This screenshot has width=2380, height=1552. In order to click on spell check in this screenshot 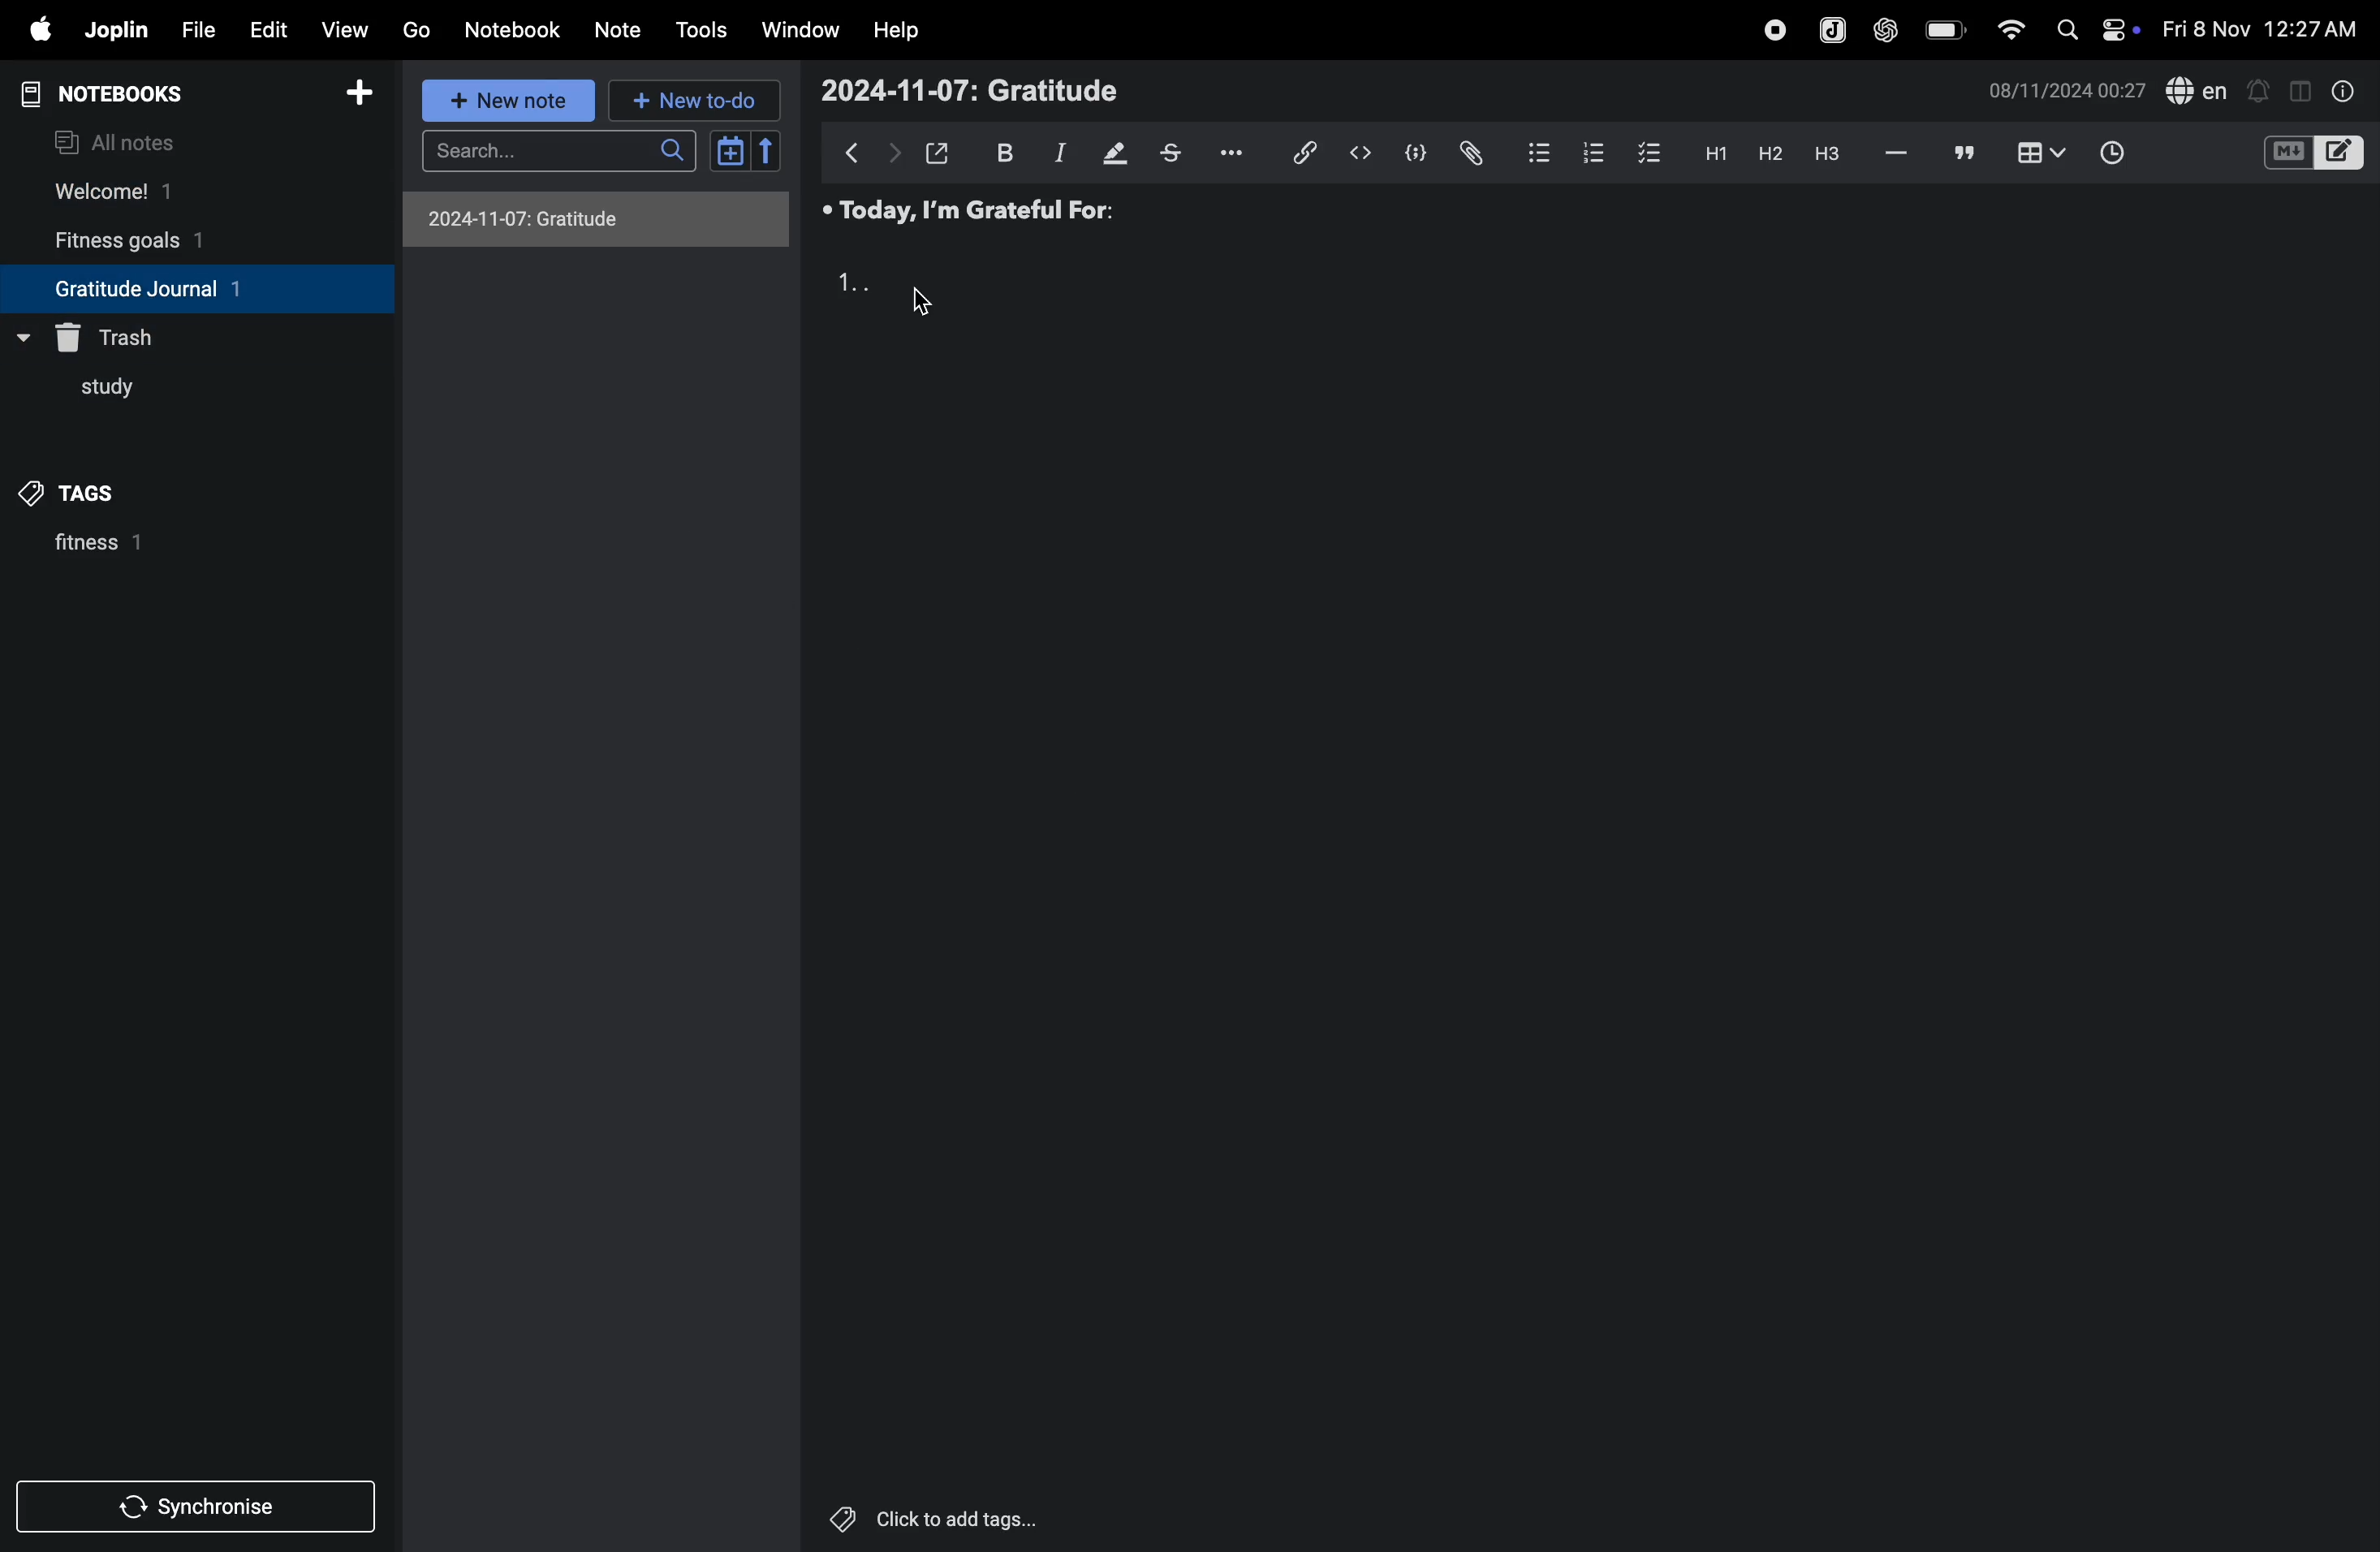, I will do `click(2199, 89)`.